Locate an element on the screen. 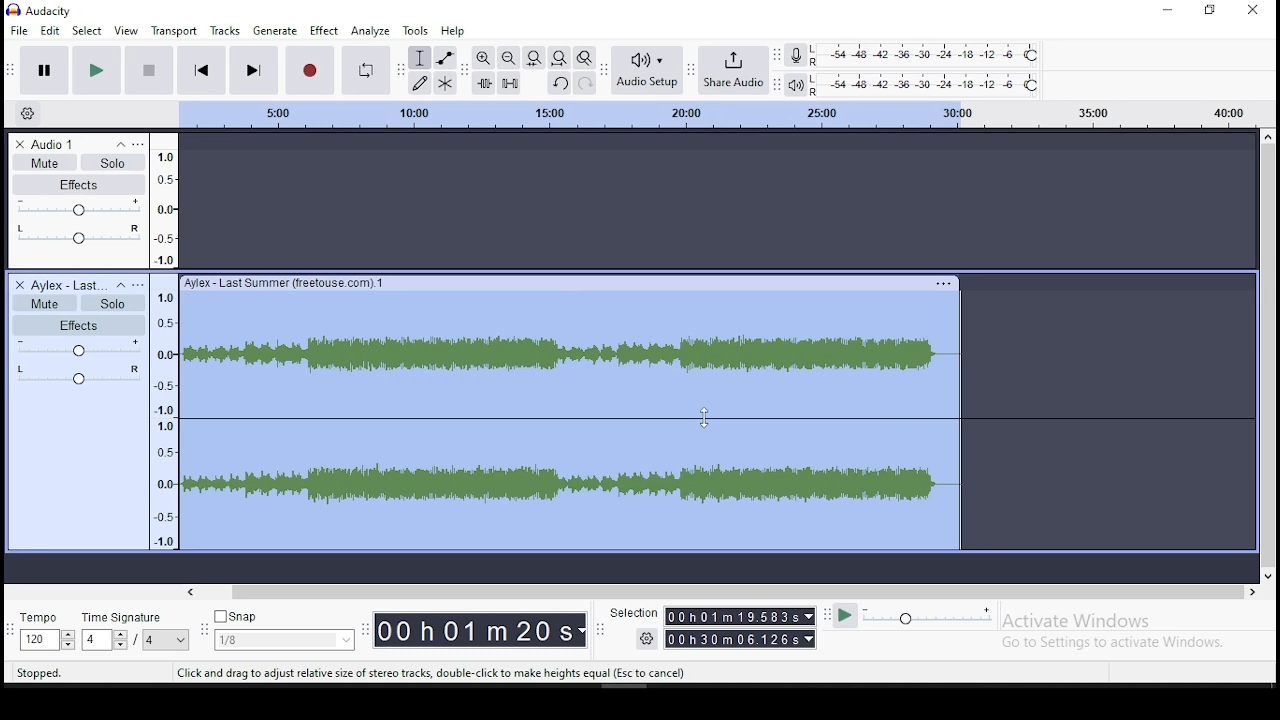 This screenshot has height=720, width=1280. selection is located at coordinates (633, 614).